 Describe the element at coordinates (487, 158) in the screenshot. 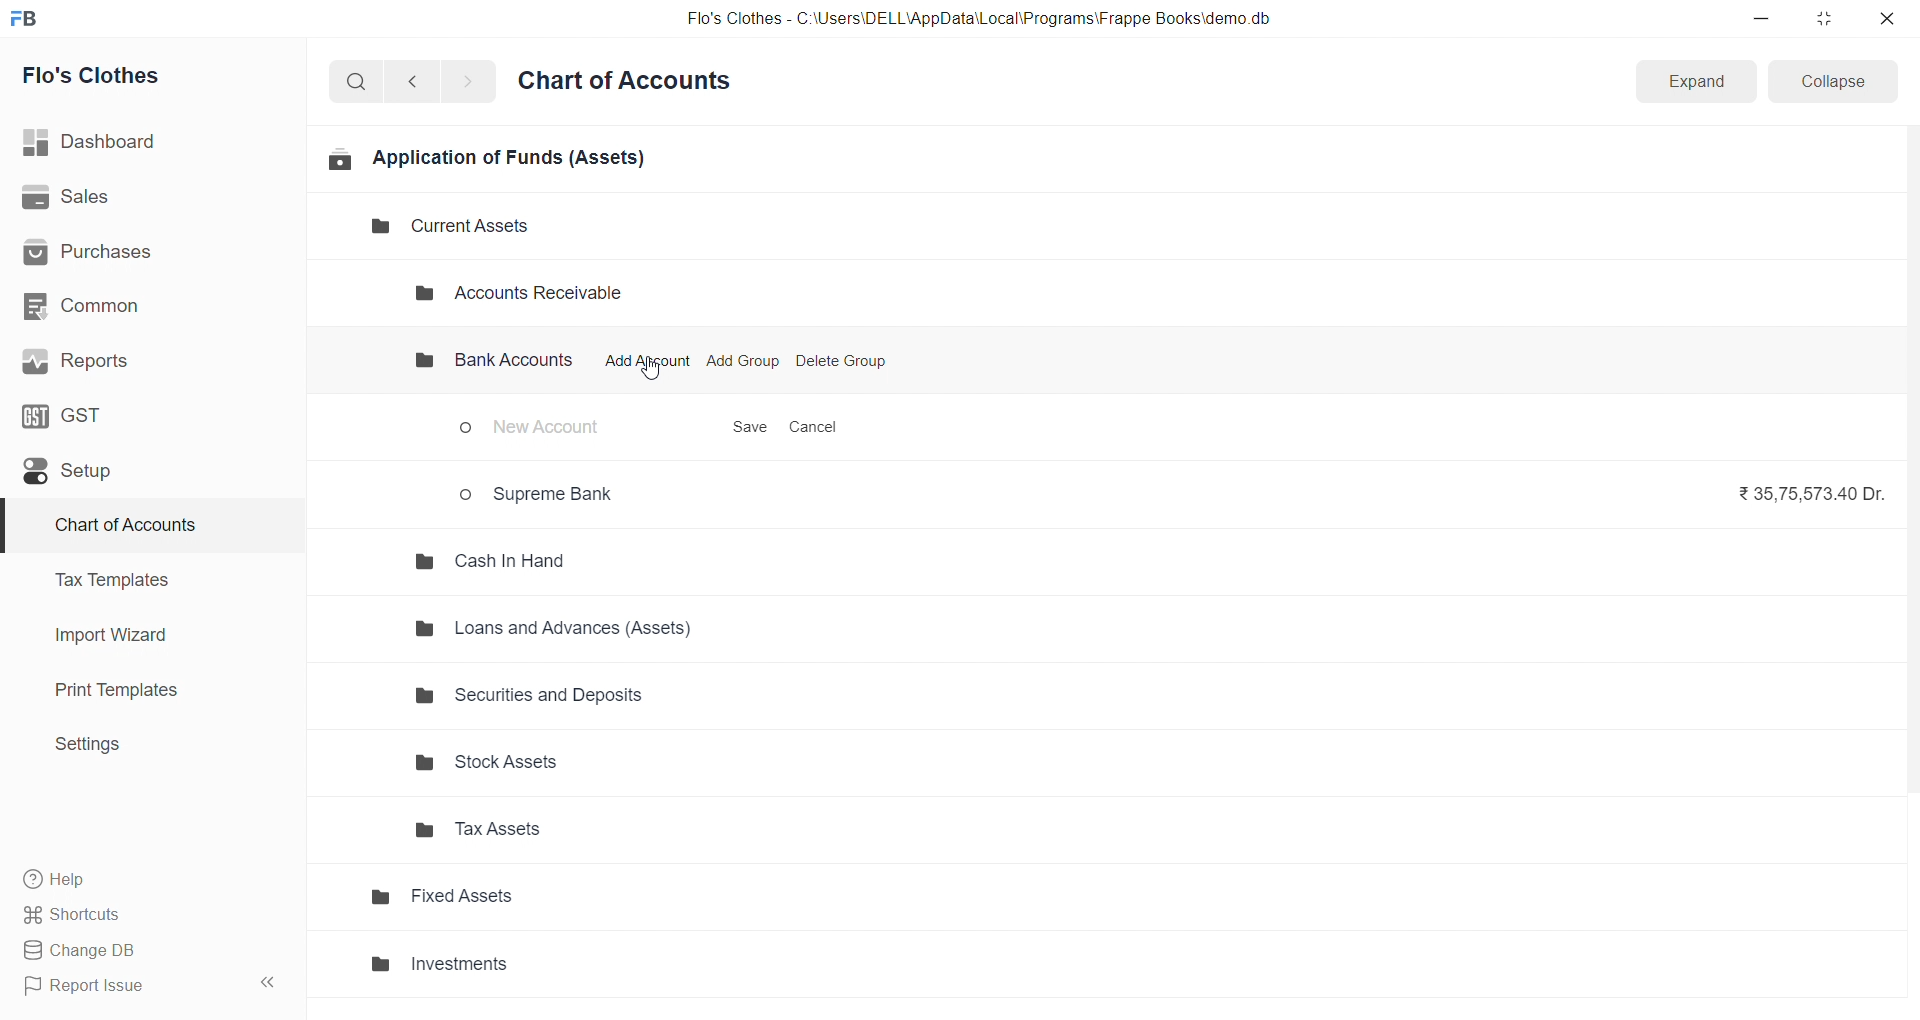

I see `Application of Funds (Assets)` at that location.